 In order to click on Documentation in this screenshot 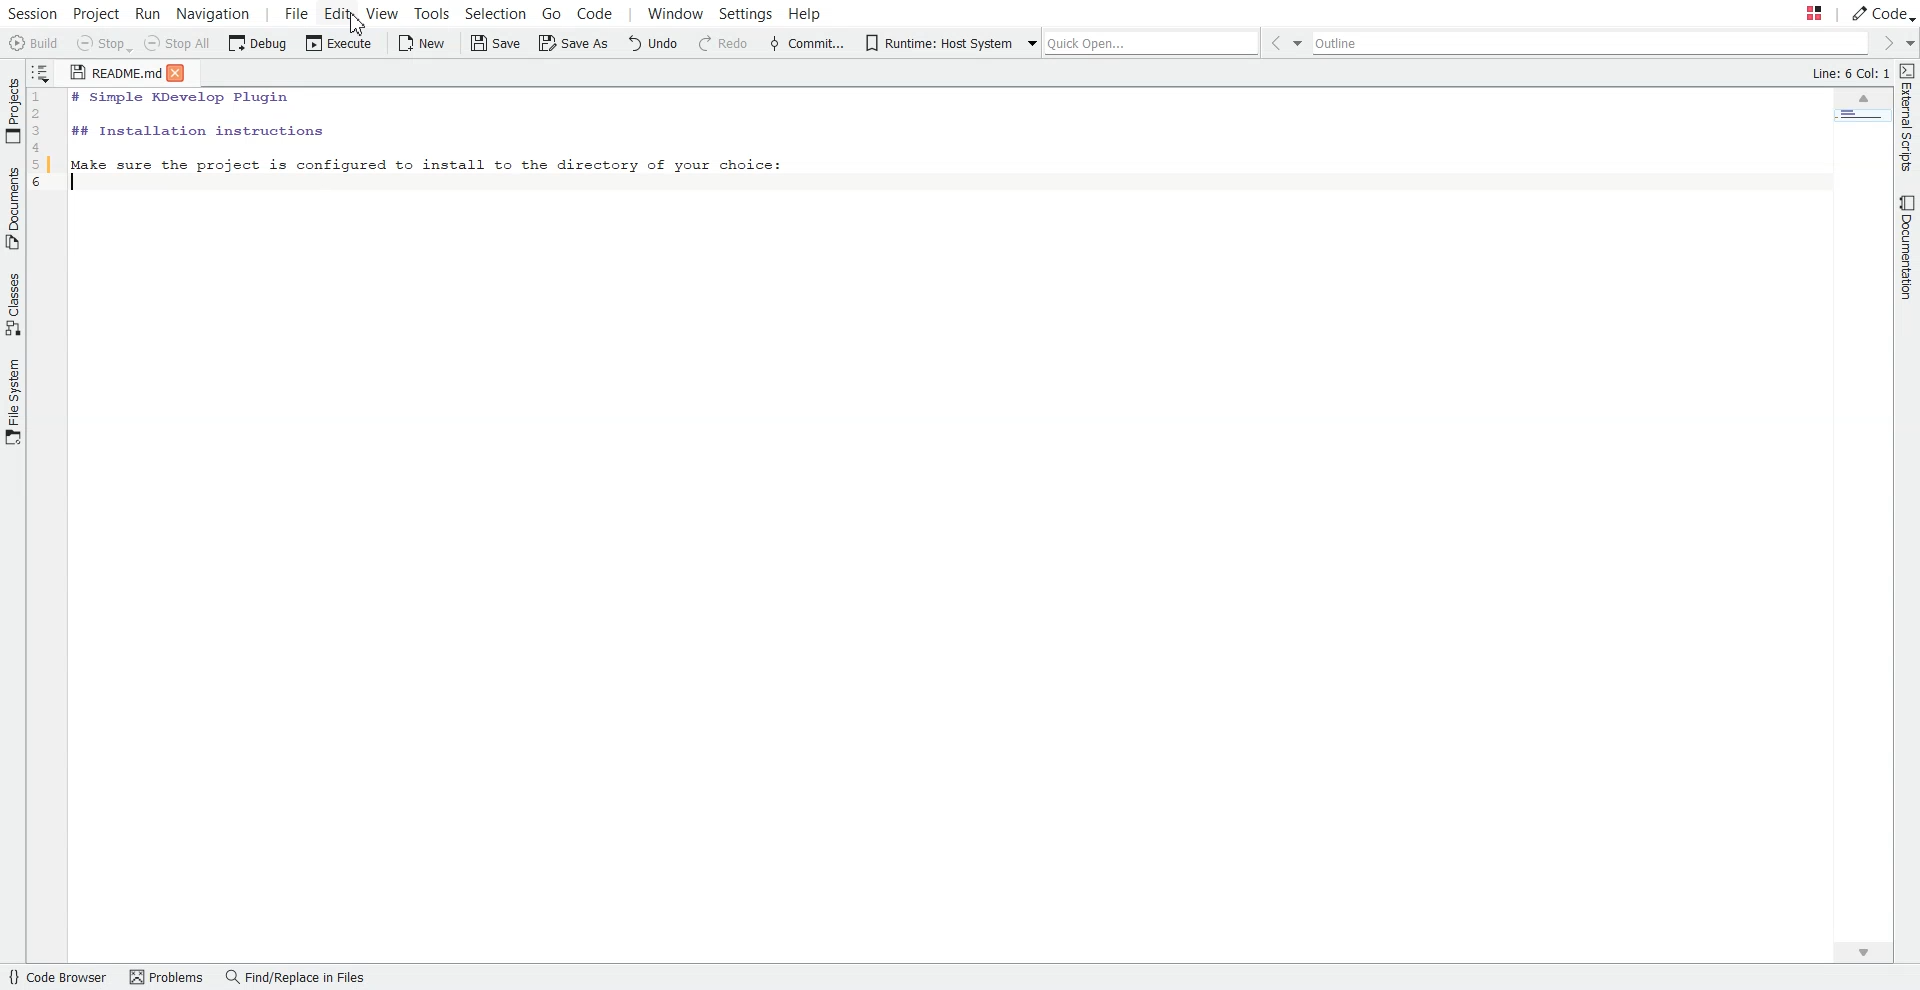, I will do `click(1902, 249)`.